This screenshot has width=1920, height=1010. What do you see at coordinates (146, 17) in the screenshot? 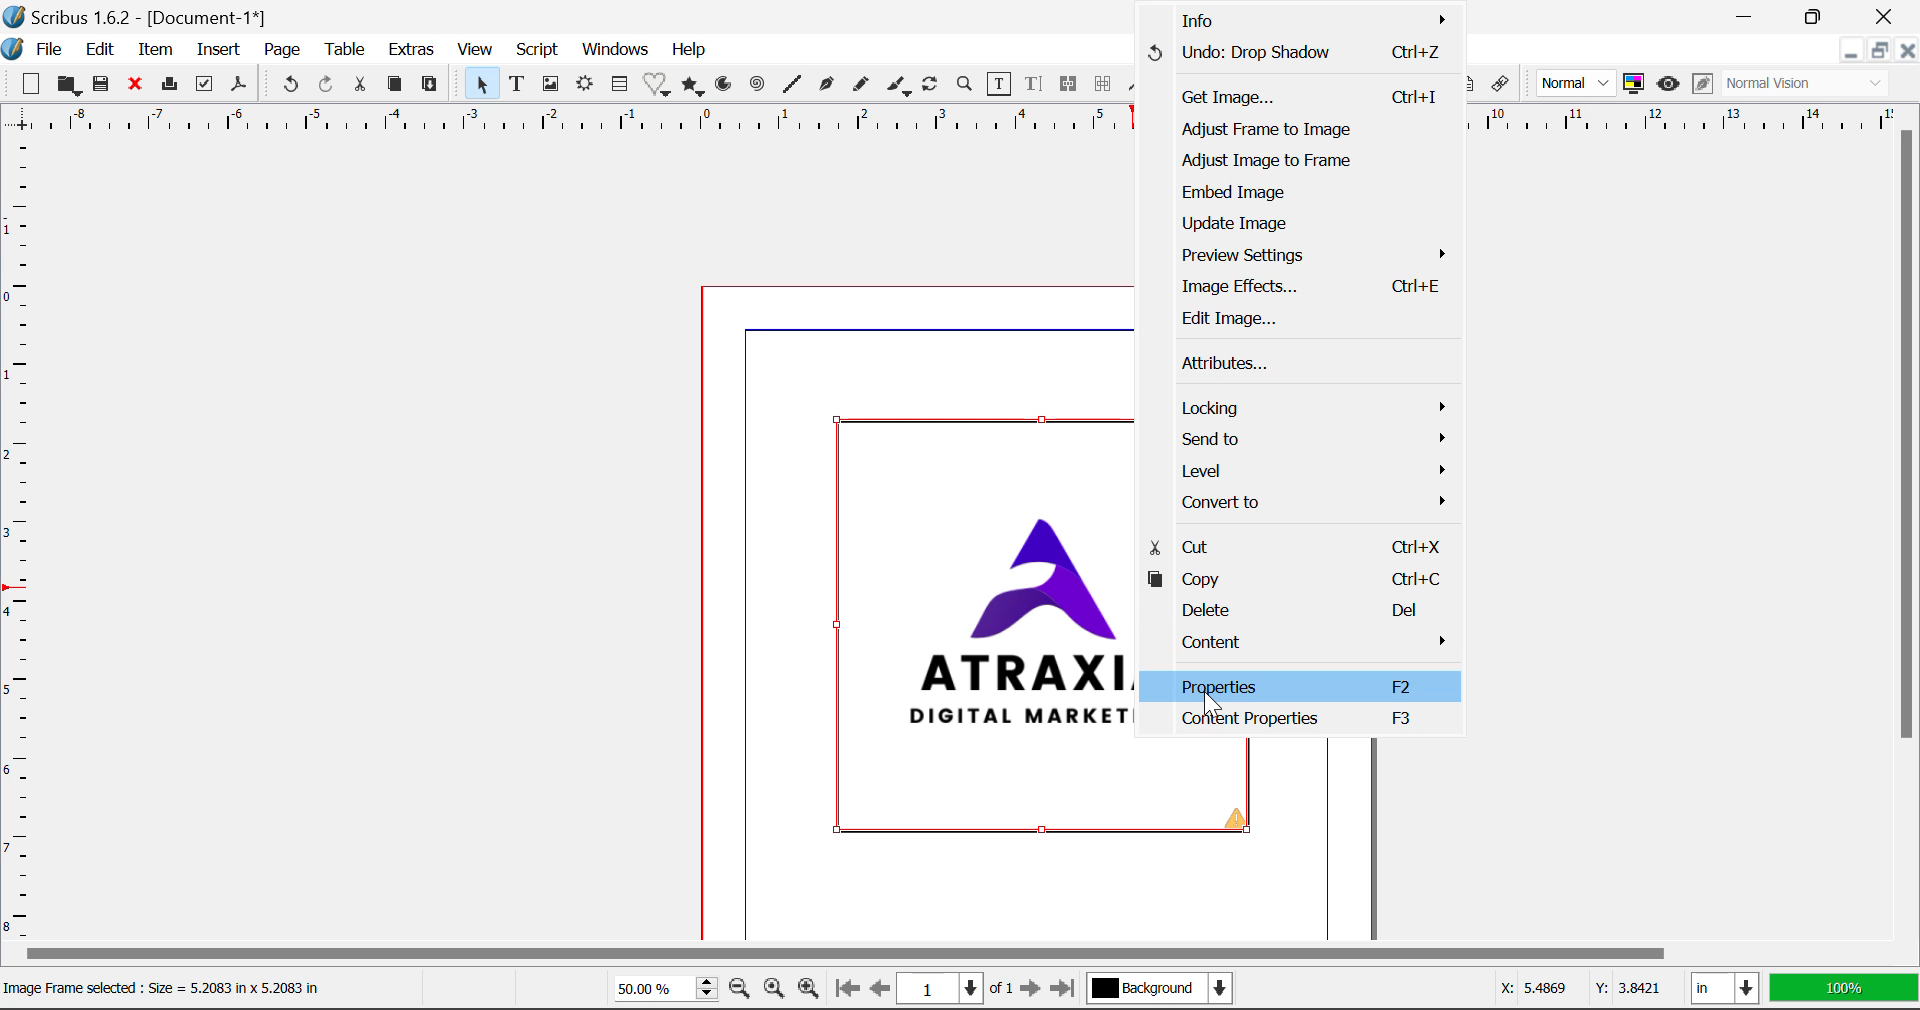
I see `Scribus 1.6.2 - [Document-1*]` at bounding box center [146, 17].